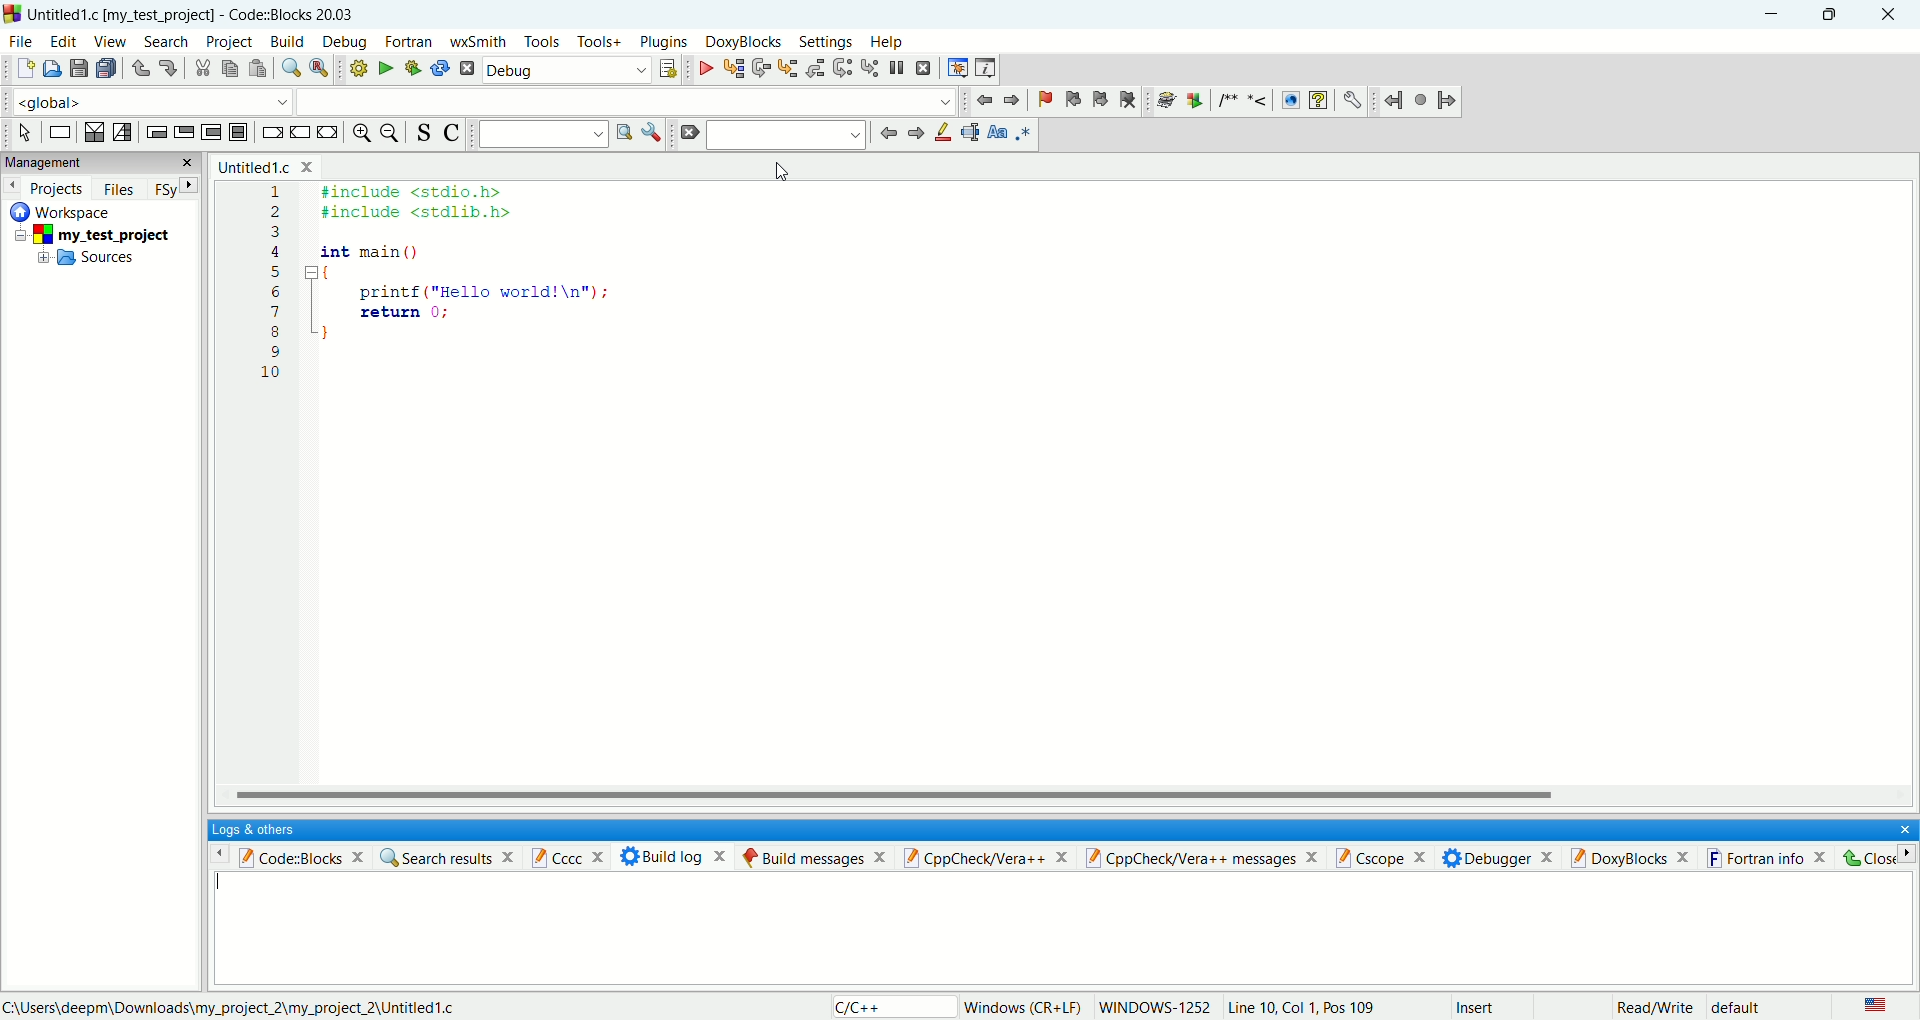 Image resolution: width=1920 pixels, height=1020 pixels. What do you see at coordinates (885, 43) in the screenshot?
I see `help` at bounding box center [885, 43].